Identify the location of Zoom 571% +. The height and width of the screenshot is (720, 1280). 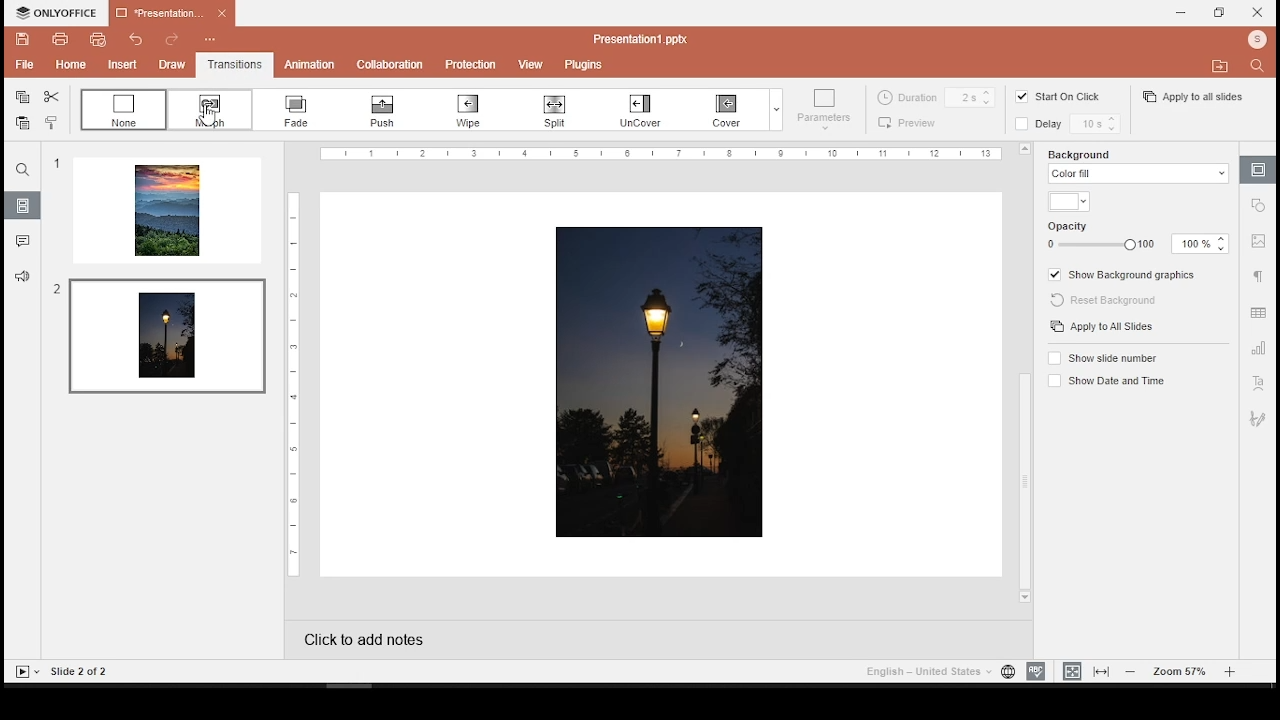
(1181, 672).